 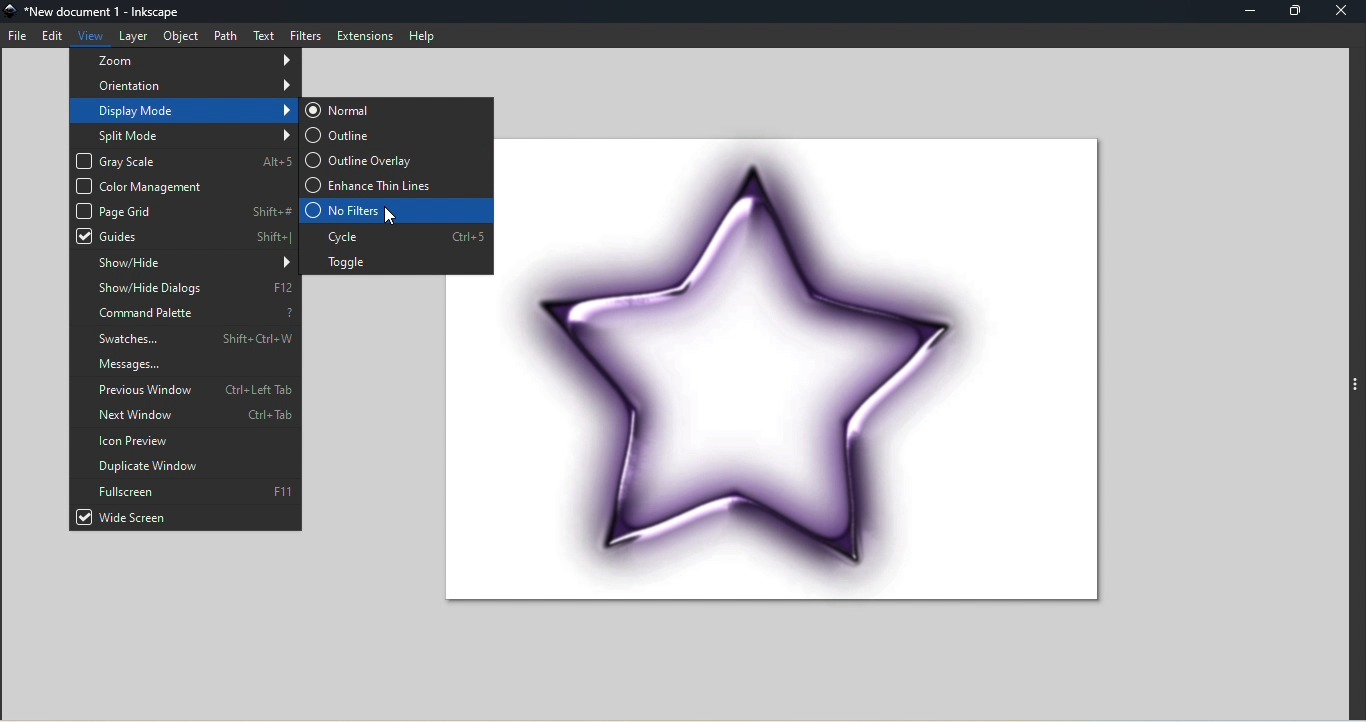 I want to click on Messages, so click(x=185, y=362).